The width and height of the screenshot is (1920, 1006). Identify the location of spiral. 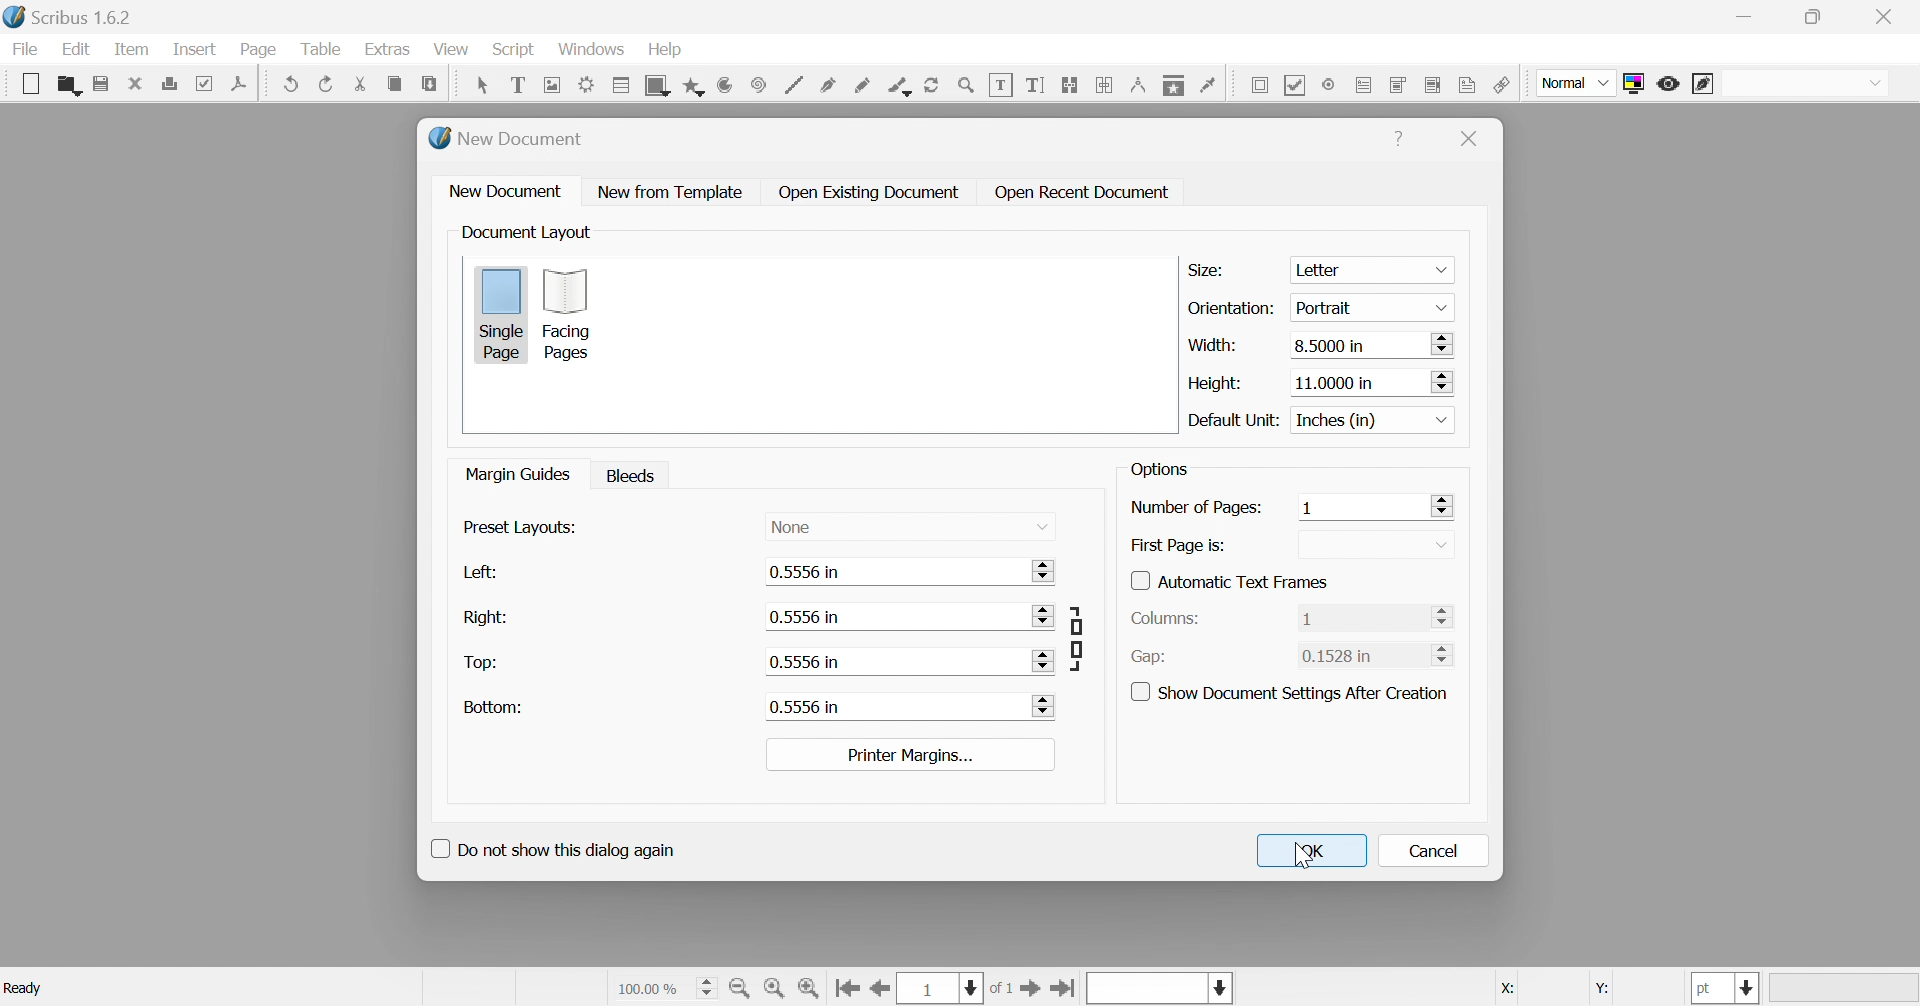
(757, 83).